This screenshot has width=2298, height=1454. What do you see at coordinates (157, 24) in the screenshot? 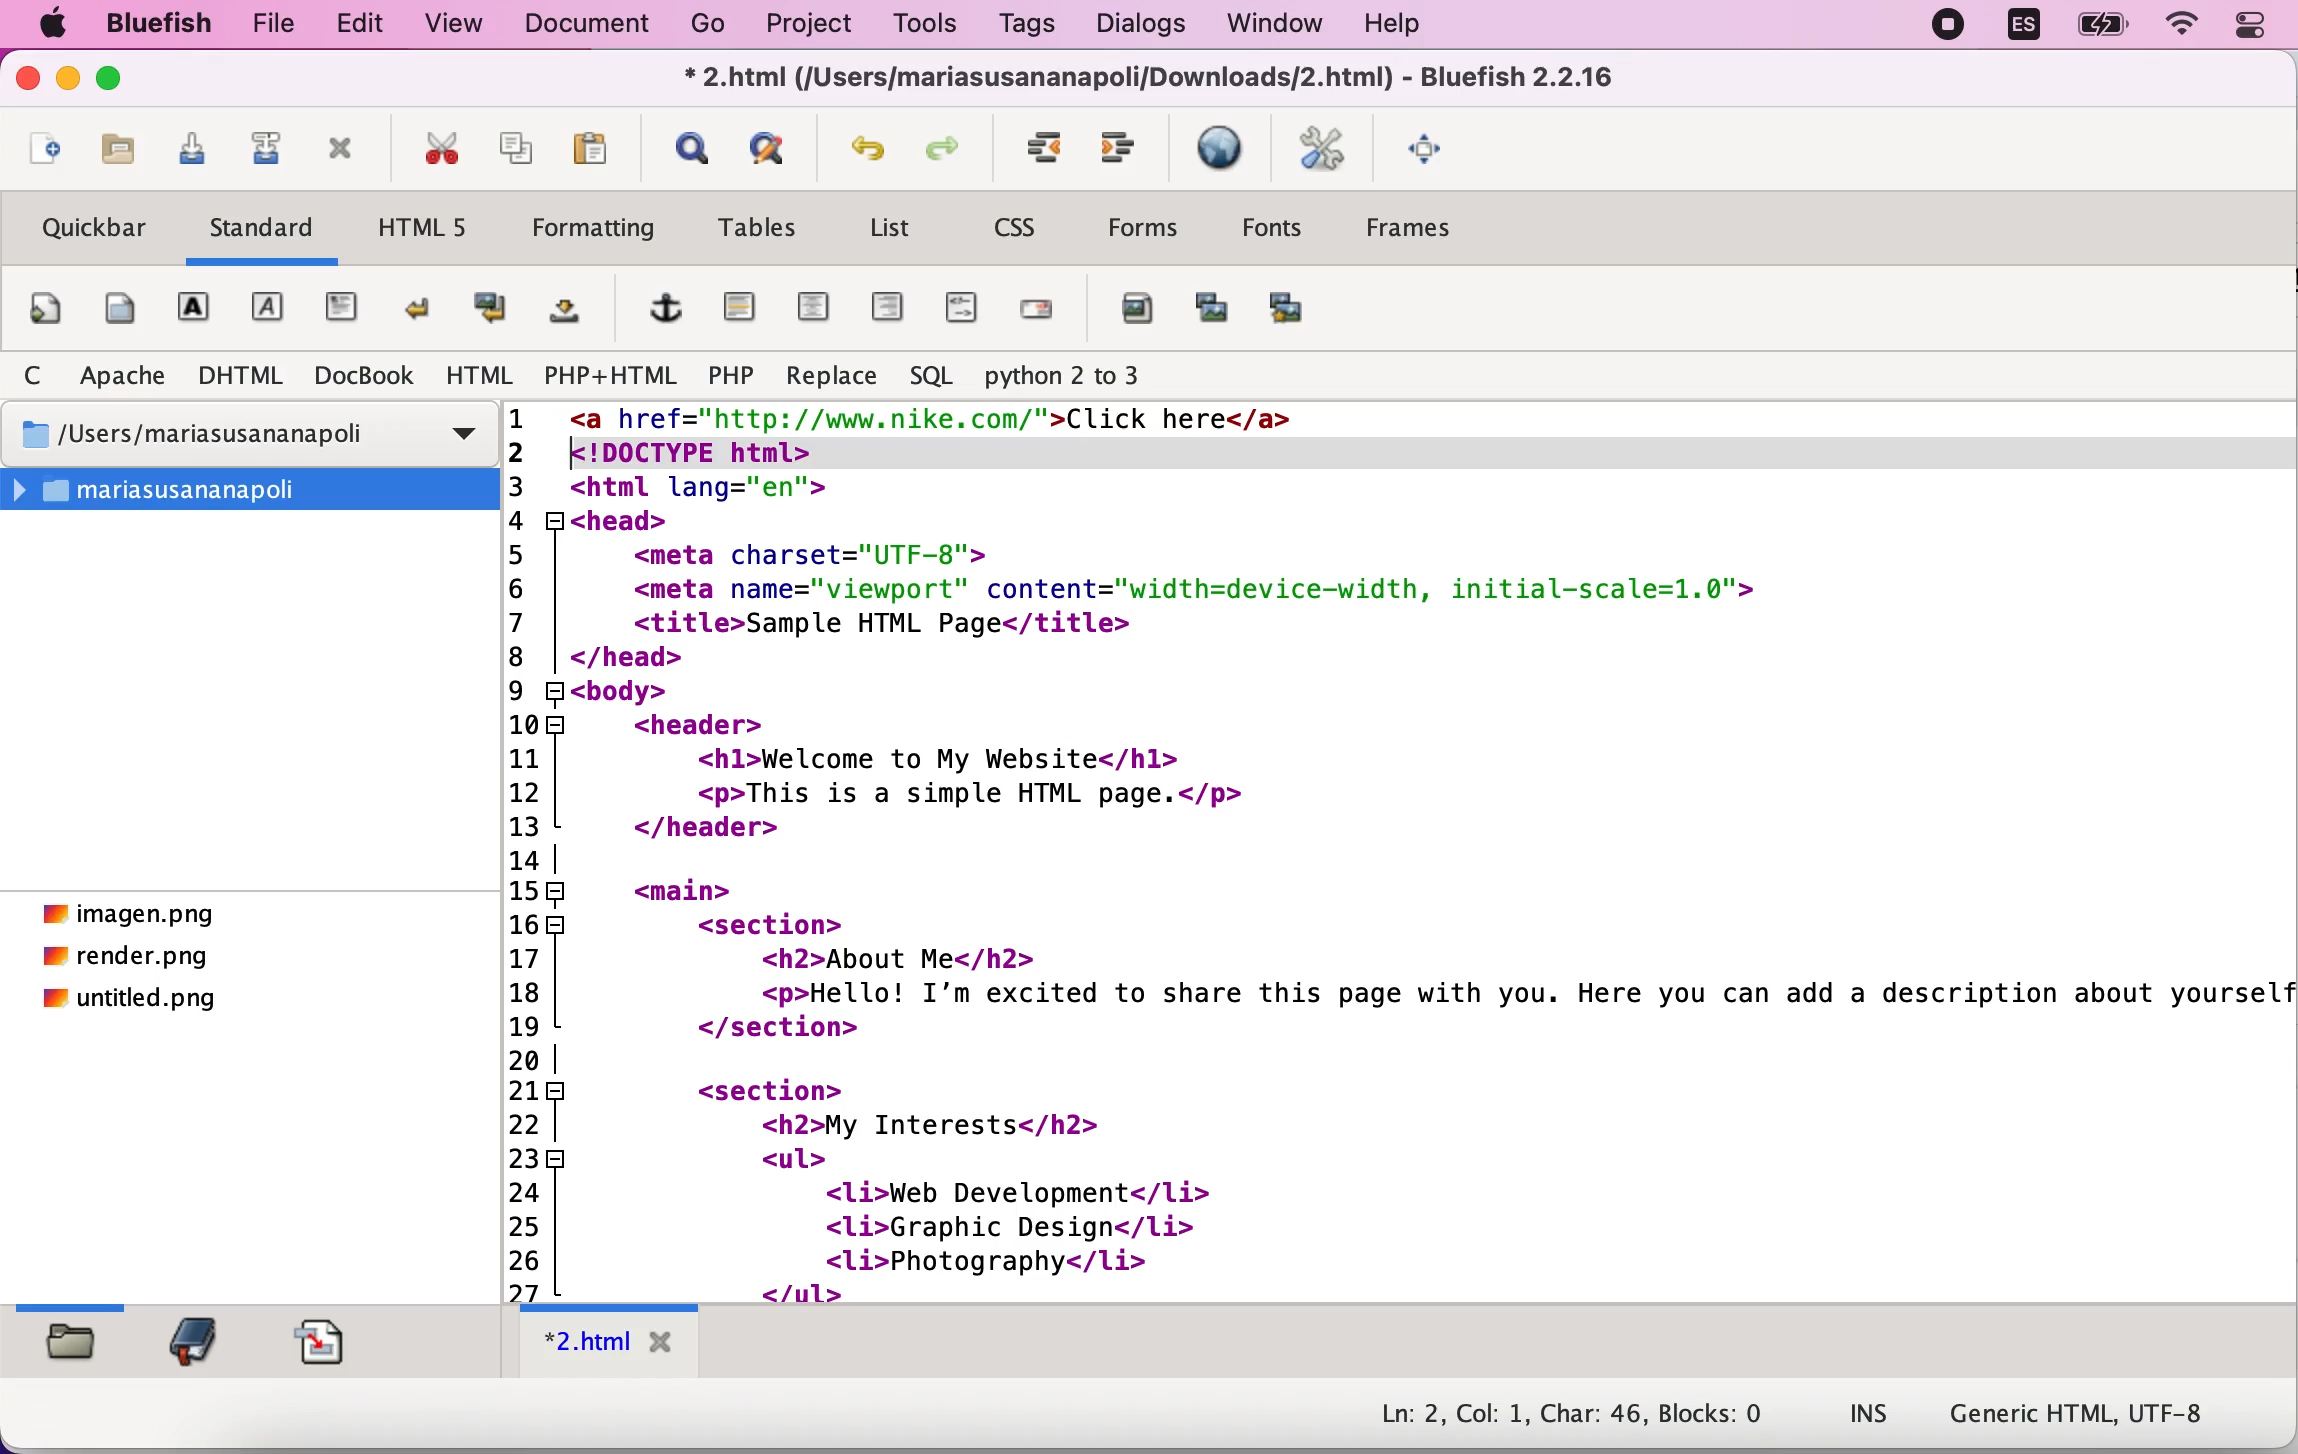
I see `bluefish` at bounding box center [157, 24].